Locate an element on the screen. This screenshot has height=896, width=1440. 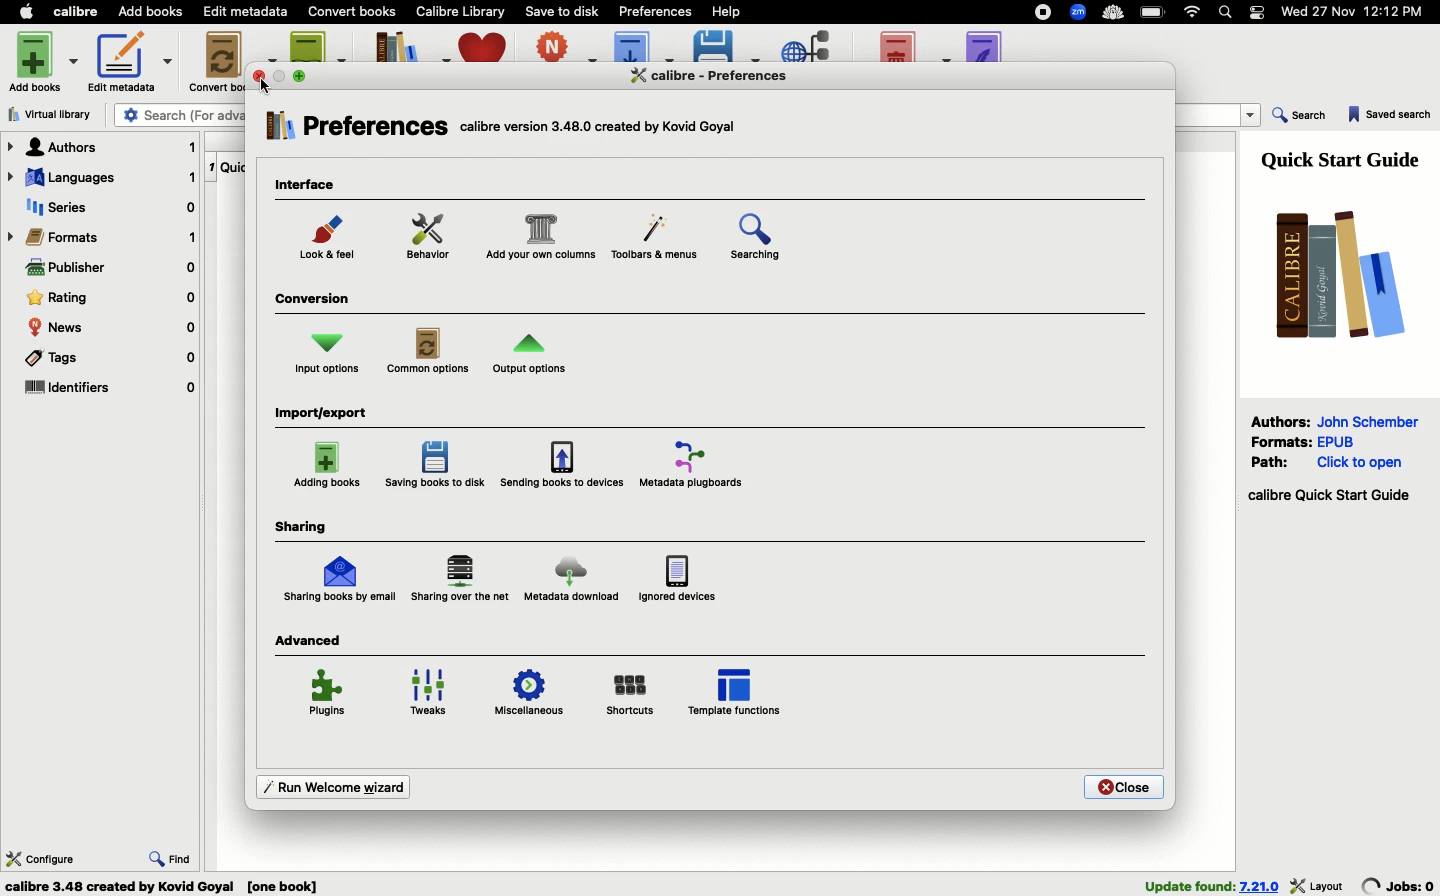
Formats is located at coordinates (1282, 440).